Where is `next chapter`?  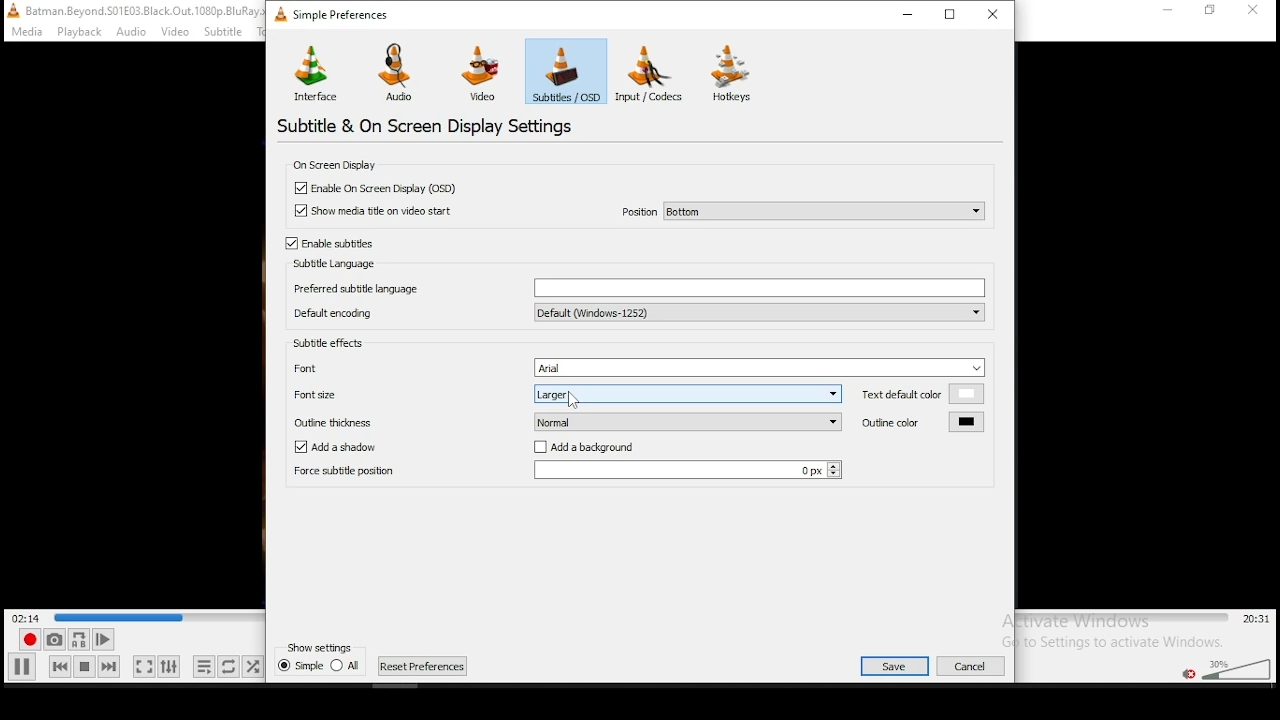
next chapter is located at coordinates (423, 666).